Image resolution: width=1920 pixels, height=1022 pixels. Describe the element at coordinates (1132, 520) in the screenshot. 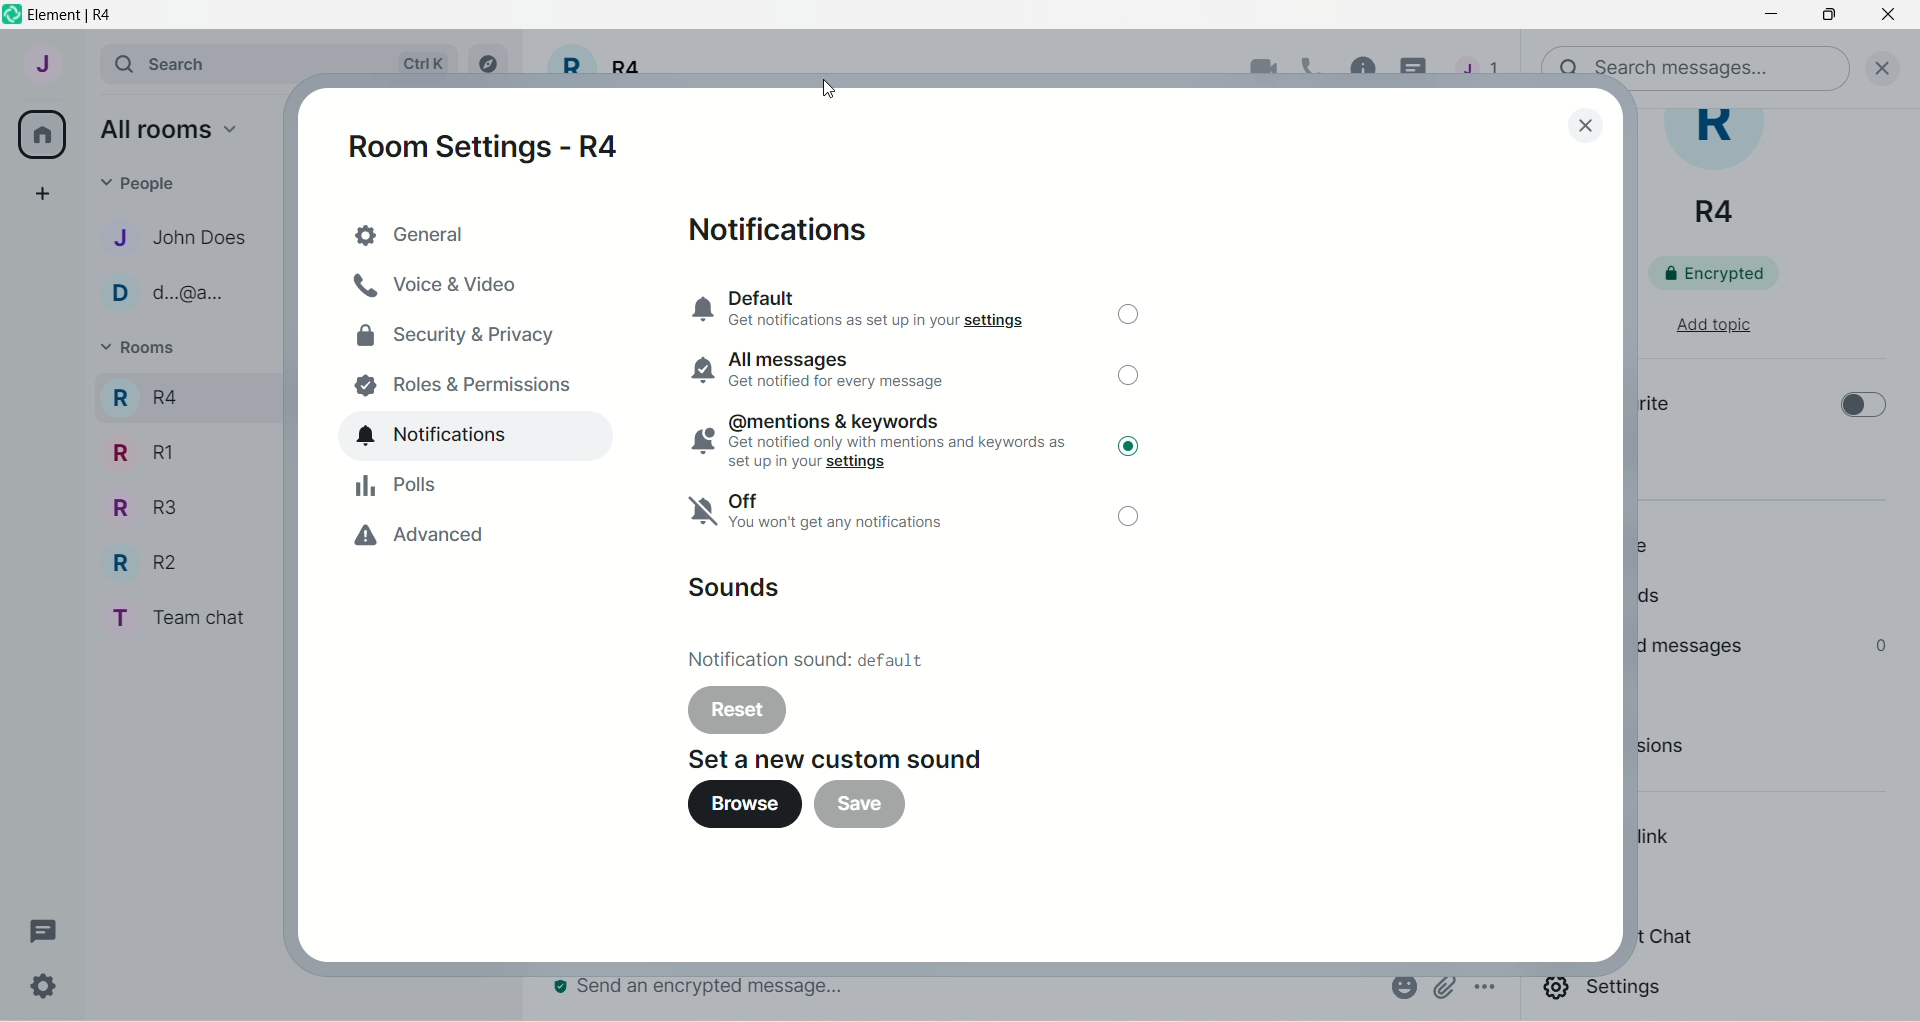

I see `Toggle ` at that location.